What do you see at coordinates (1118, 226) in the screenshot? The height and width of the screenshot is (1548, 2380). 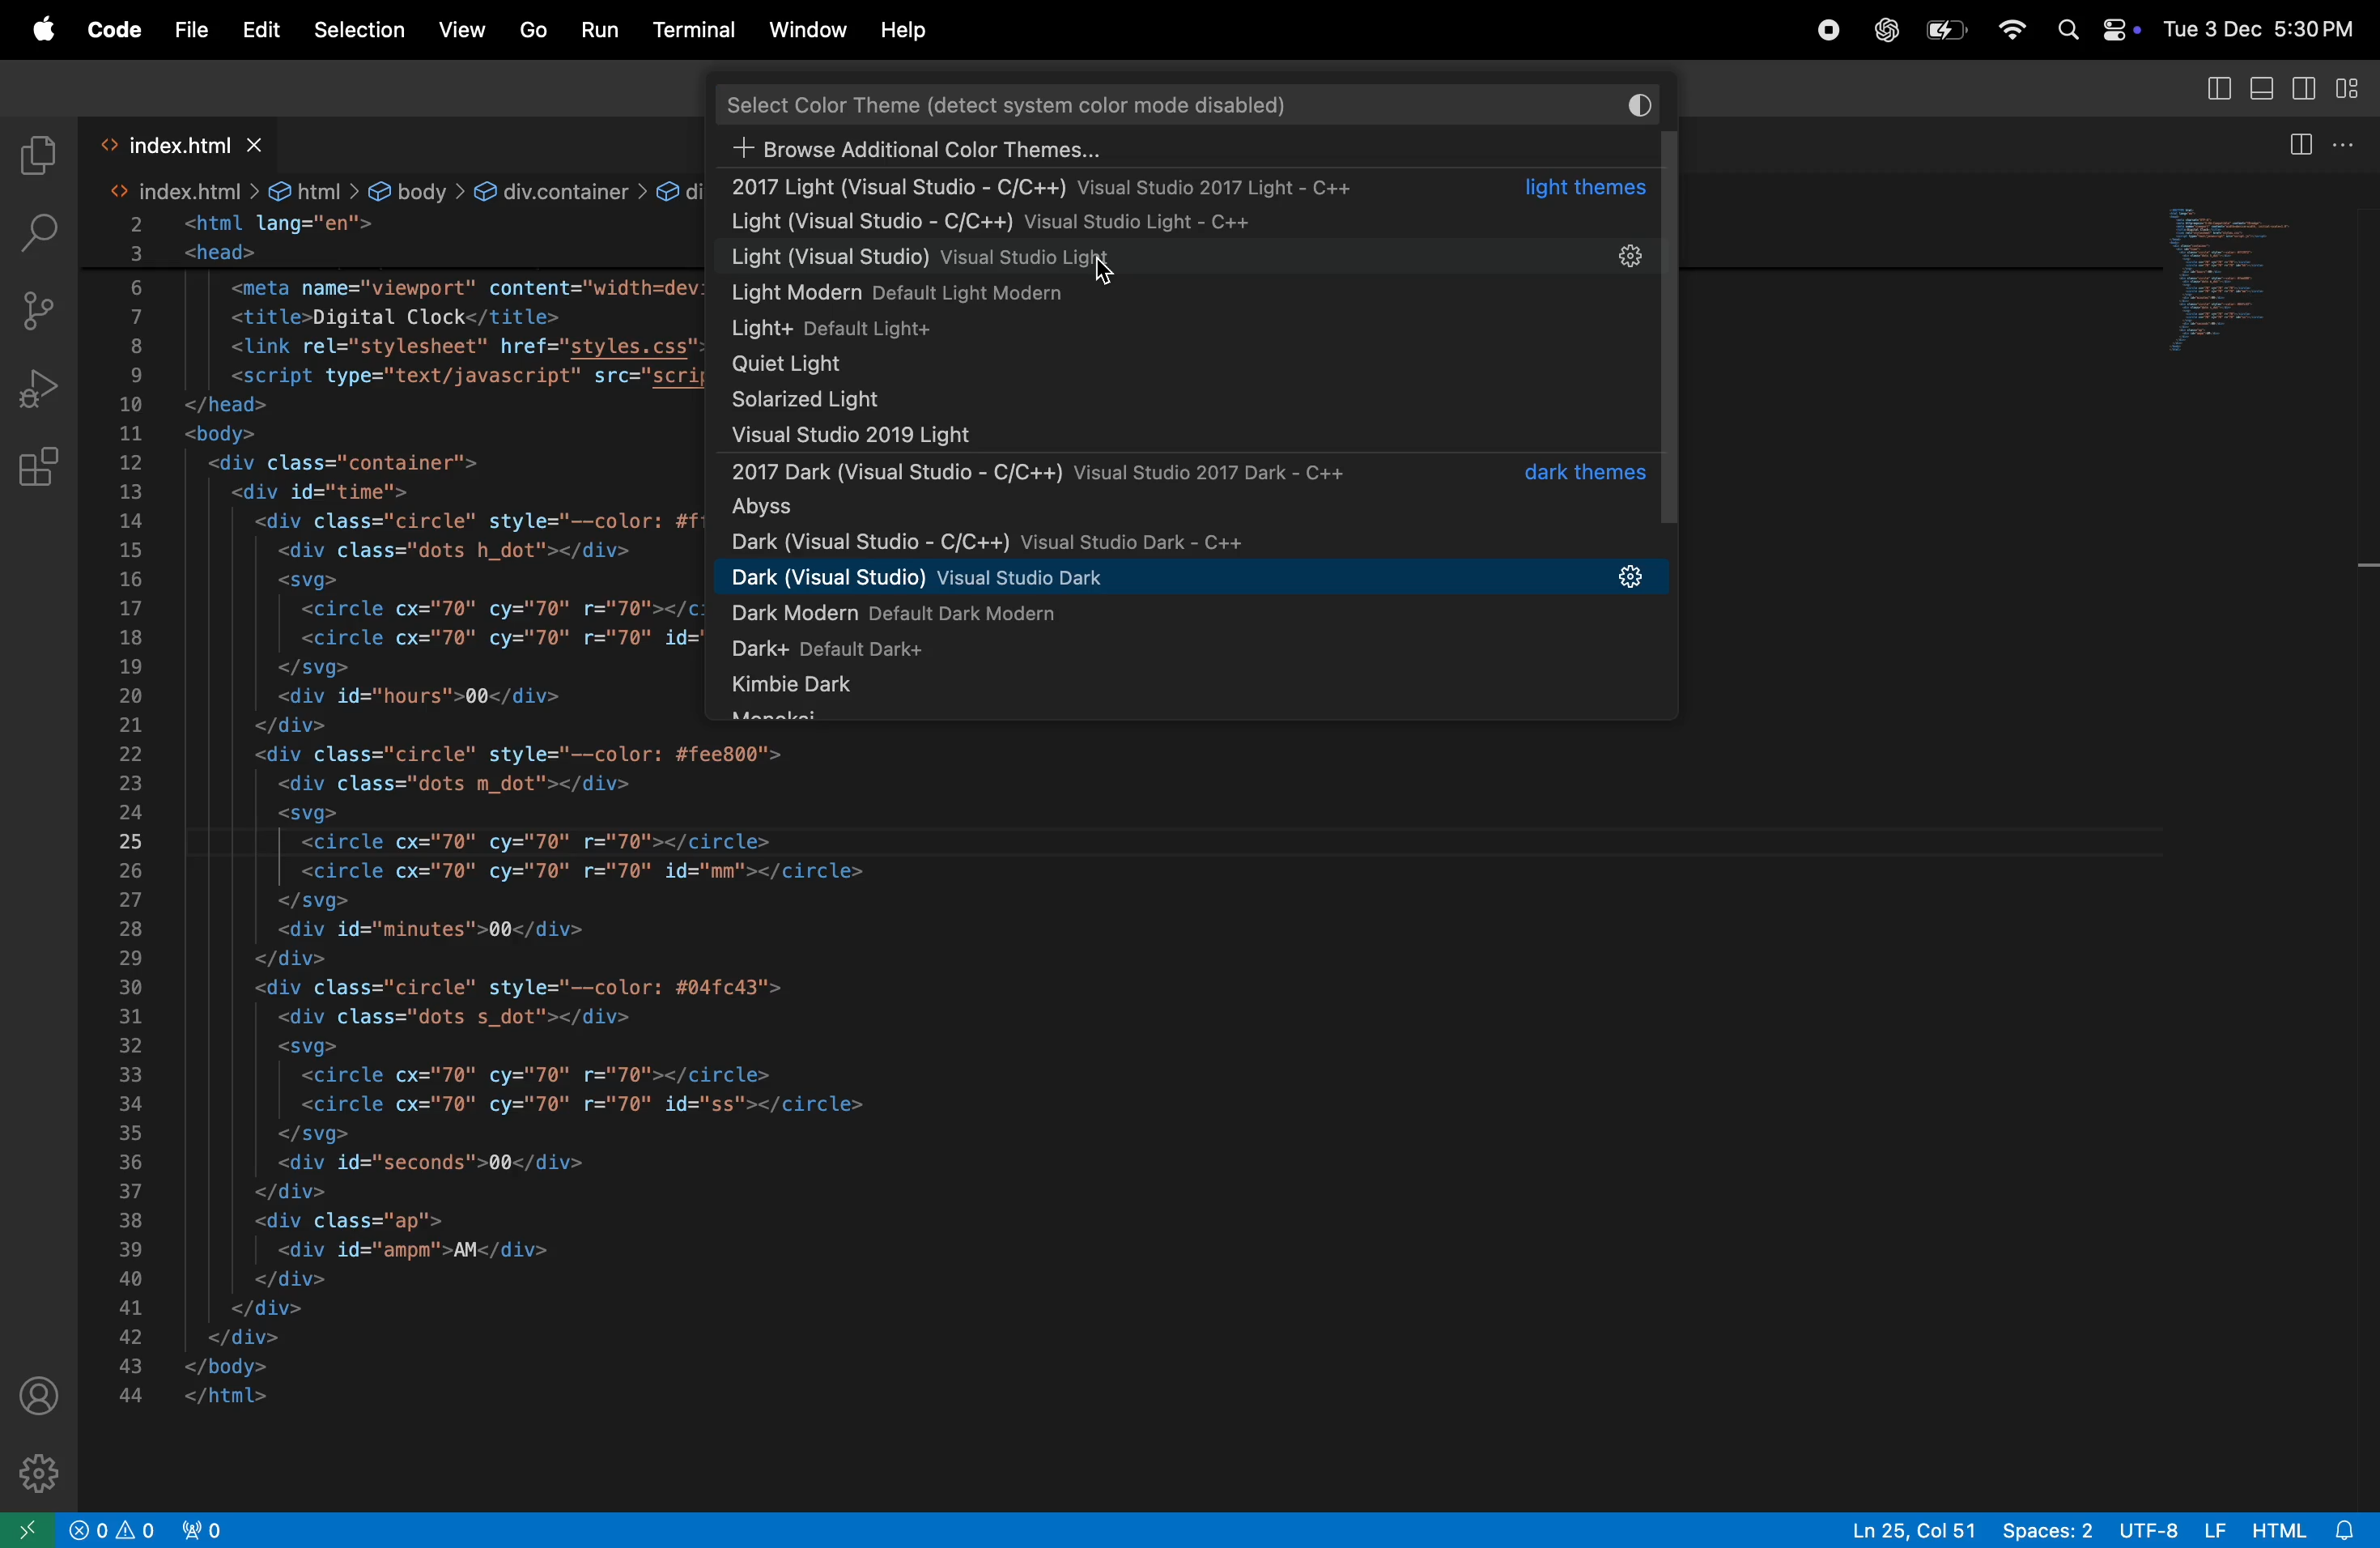 I see `light visual studio` at bounding box center [1118, 226].